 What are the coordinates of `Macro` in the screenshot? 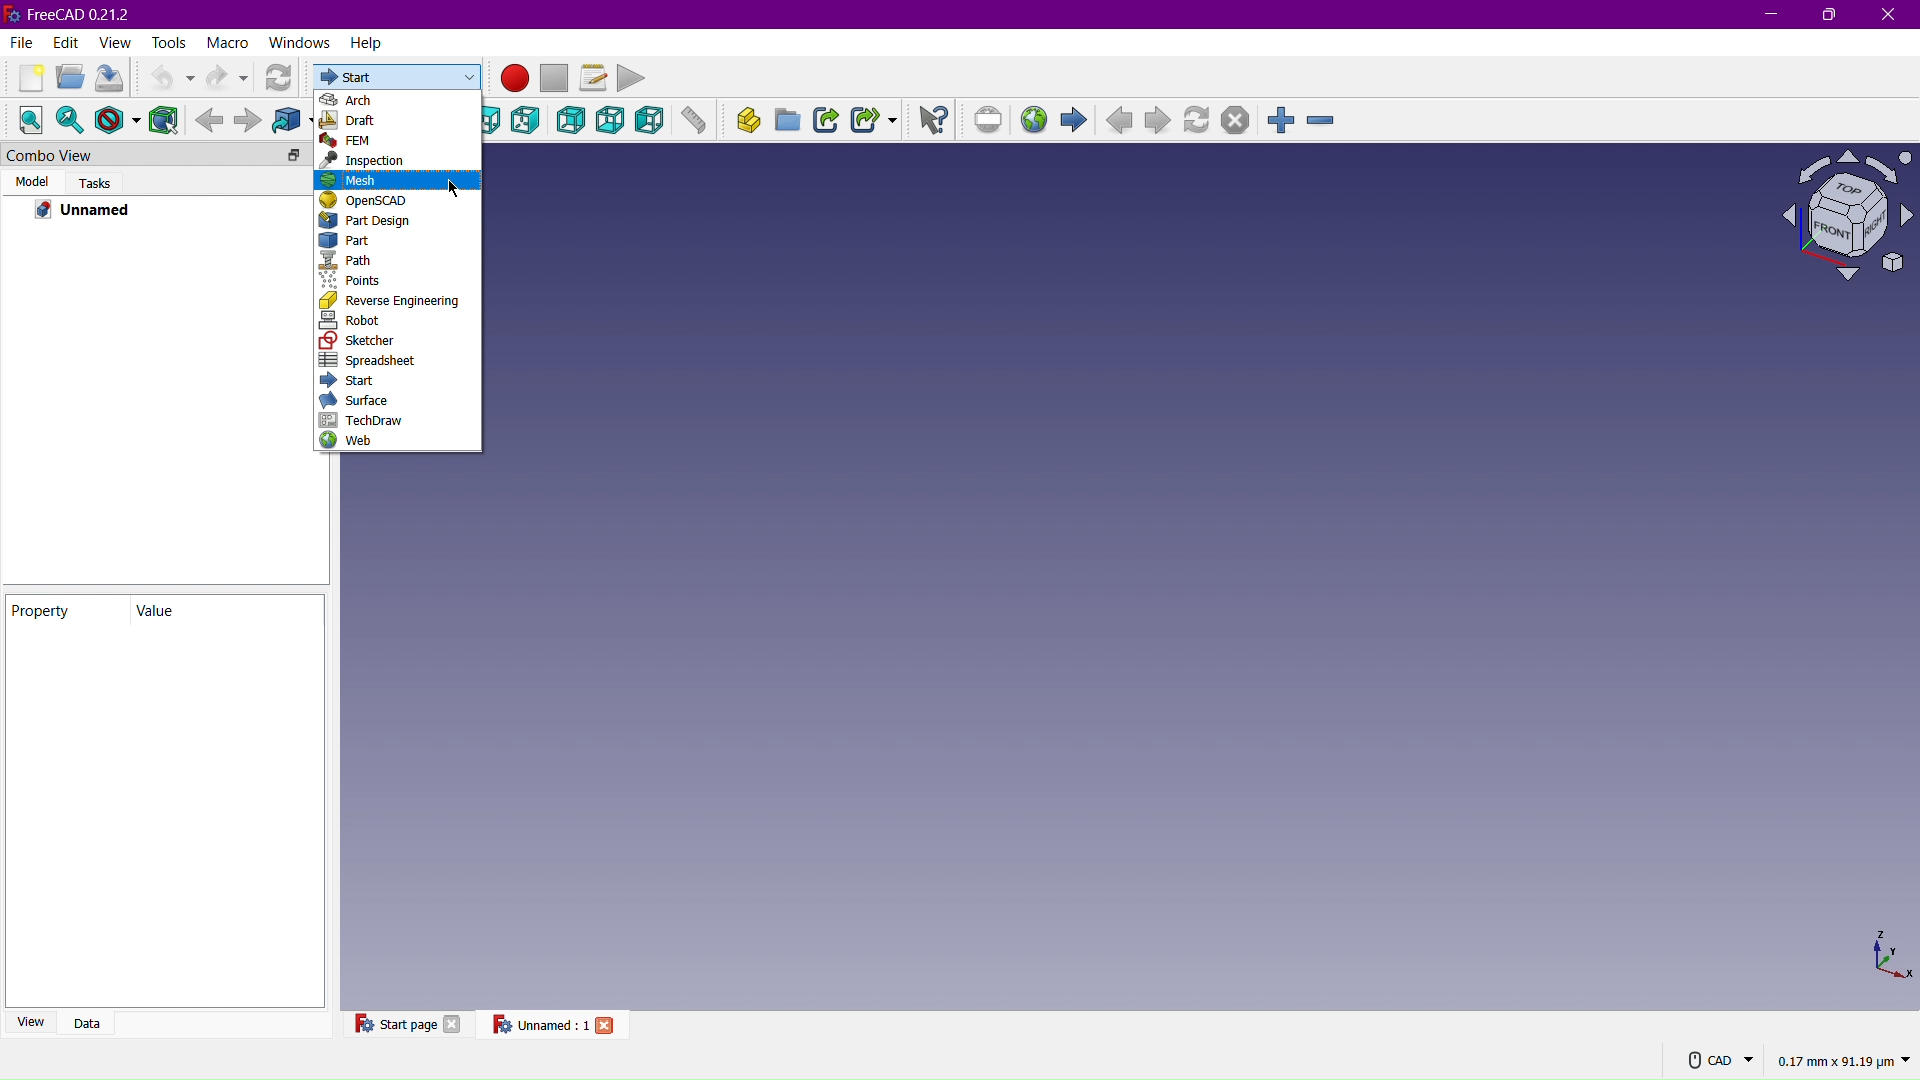 It's located at (227, 42).